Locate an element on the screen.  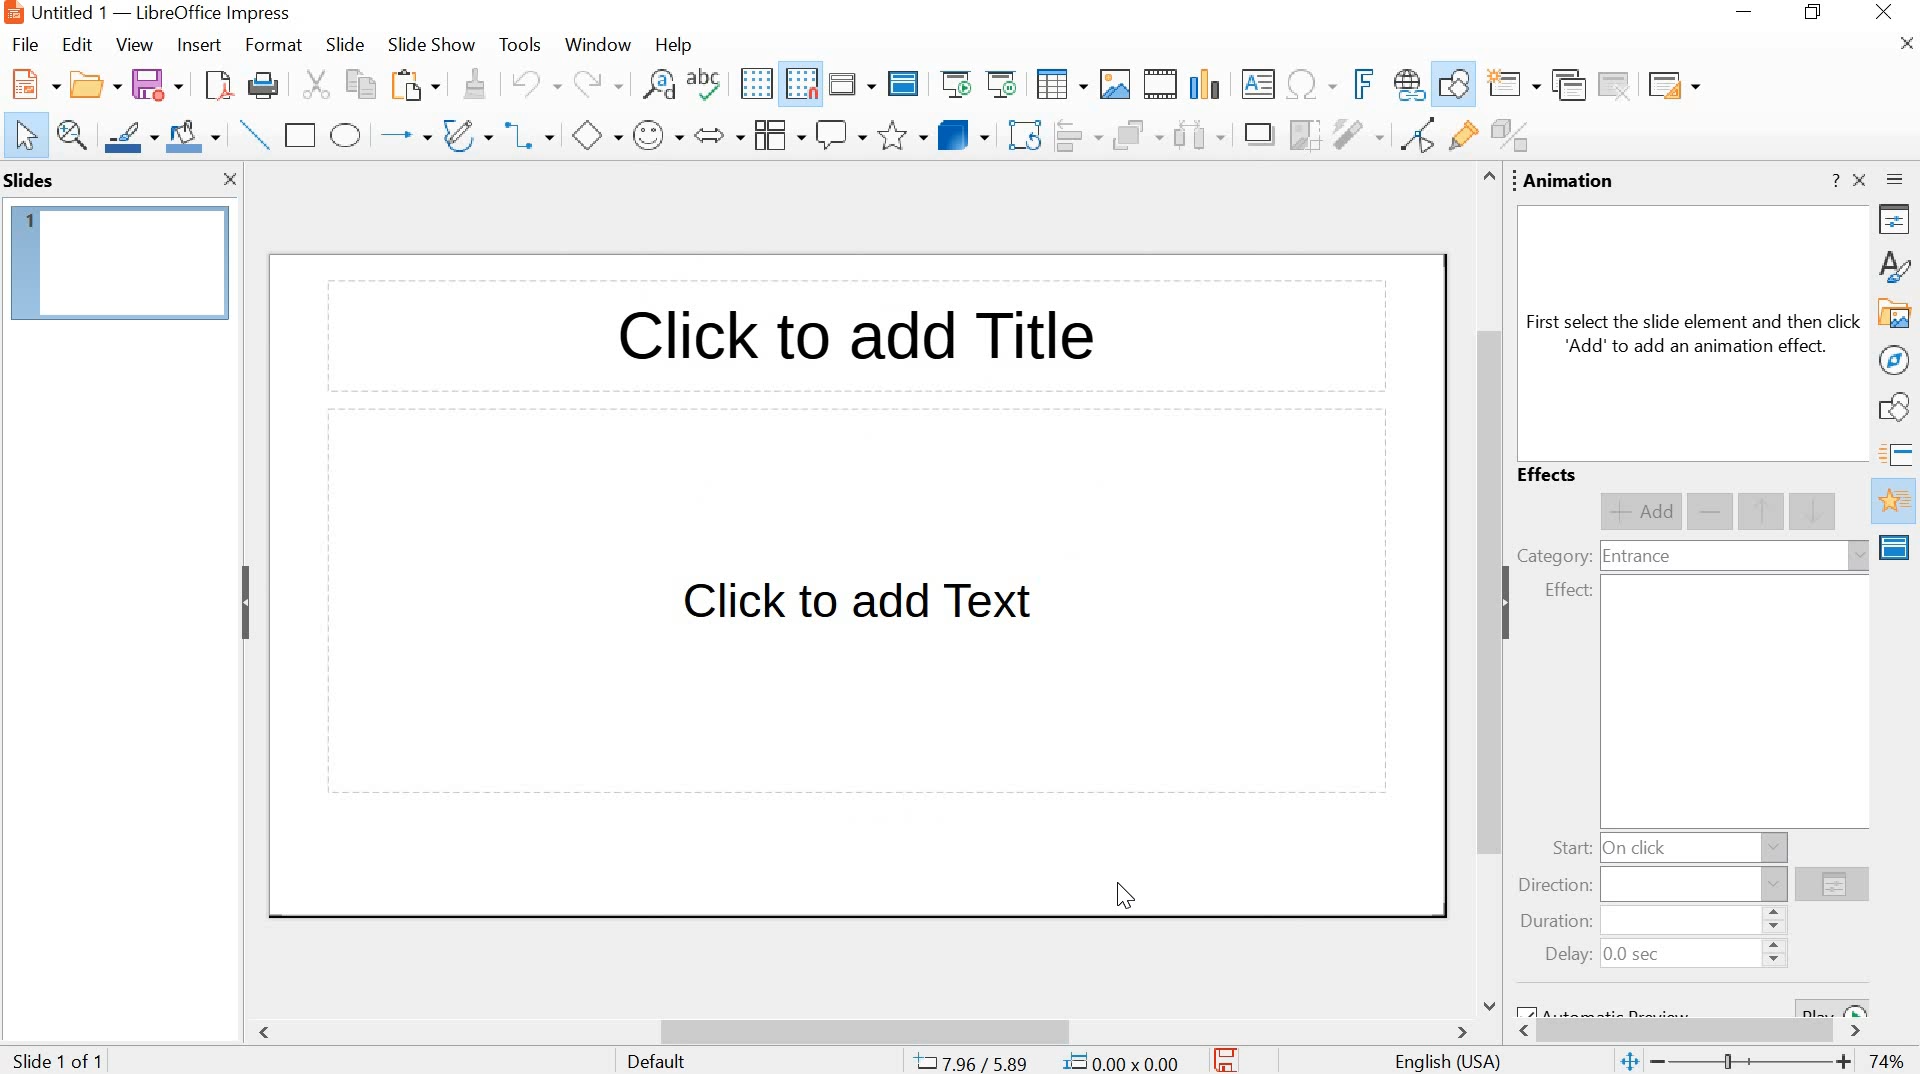
formatting is located at coordinates (472, 84).